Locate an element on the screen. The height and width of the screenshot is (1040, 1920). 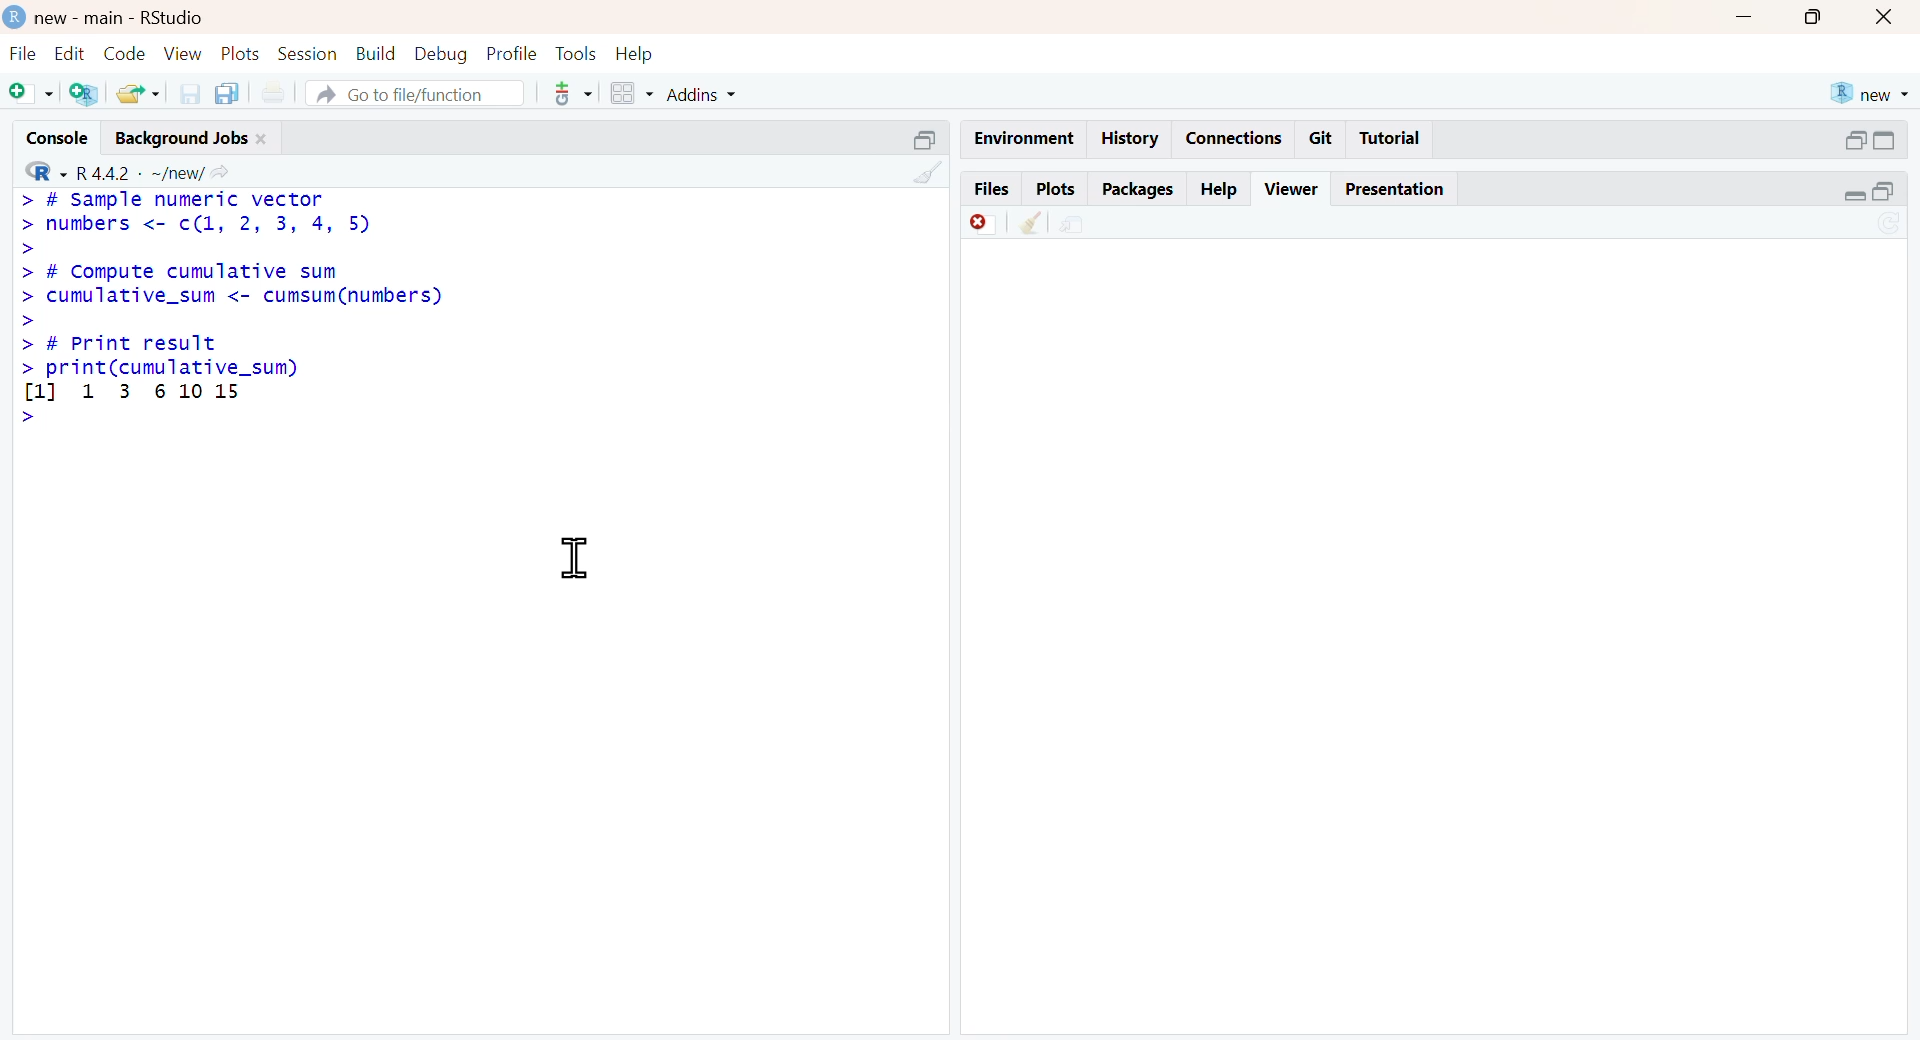
edit is located at coordinates (69, 52).